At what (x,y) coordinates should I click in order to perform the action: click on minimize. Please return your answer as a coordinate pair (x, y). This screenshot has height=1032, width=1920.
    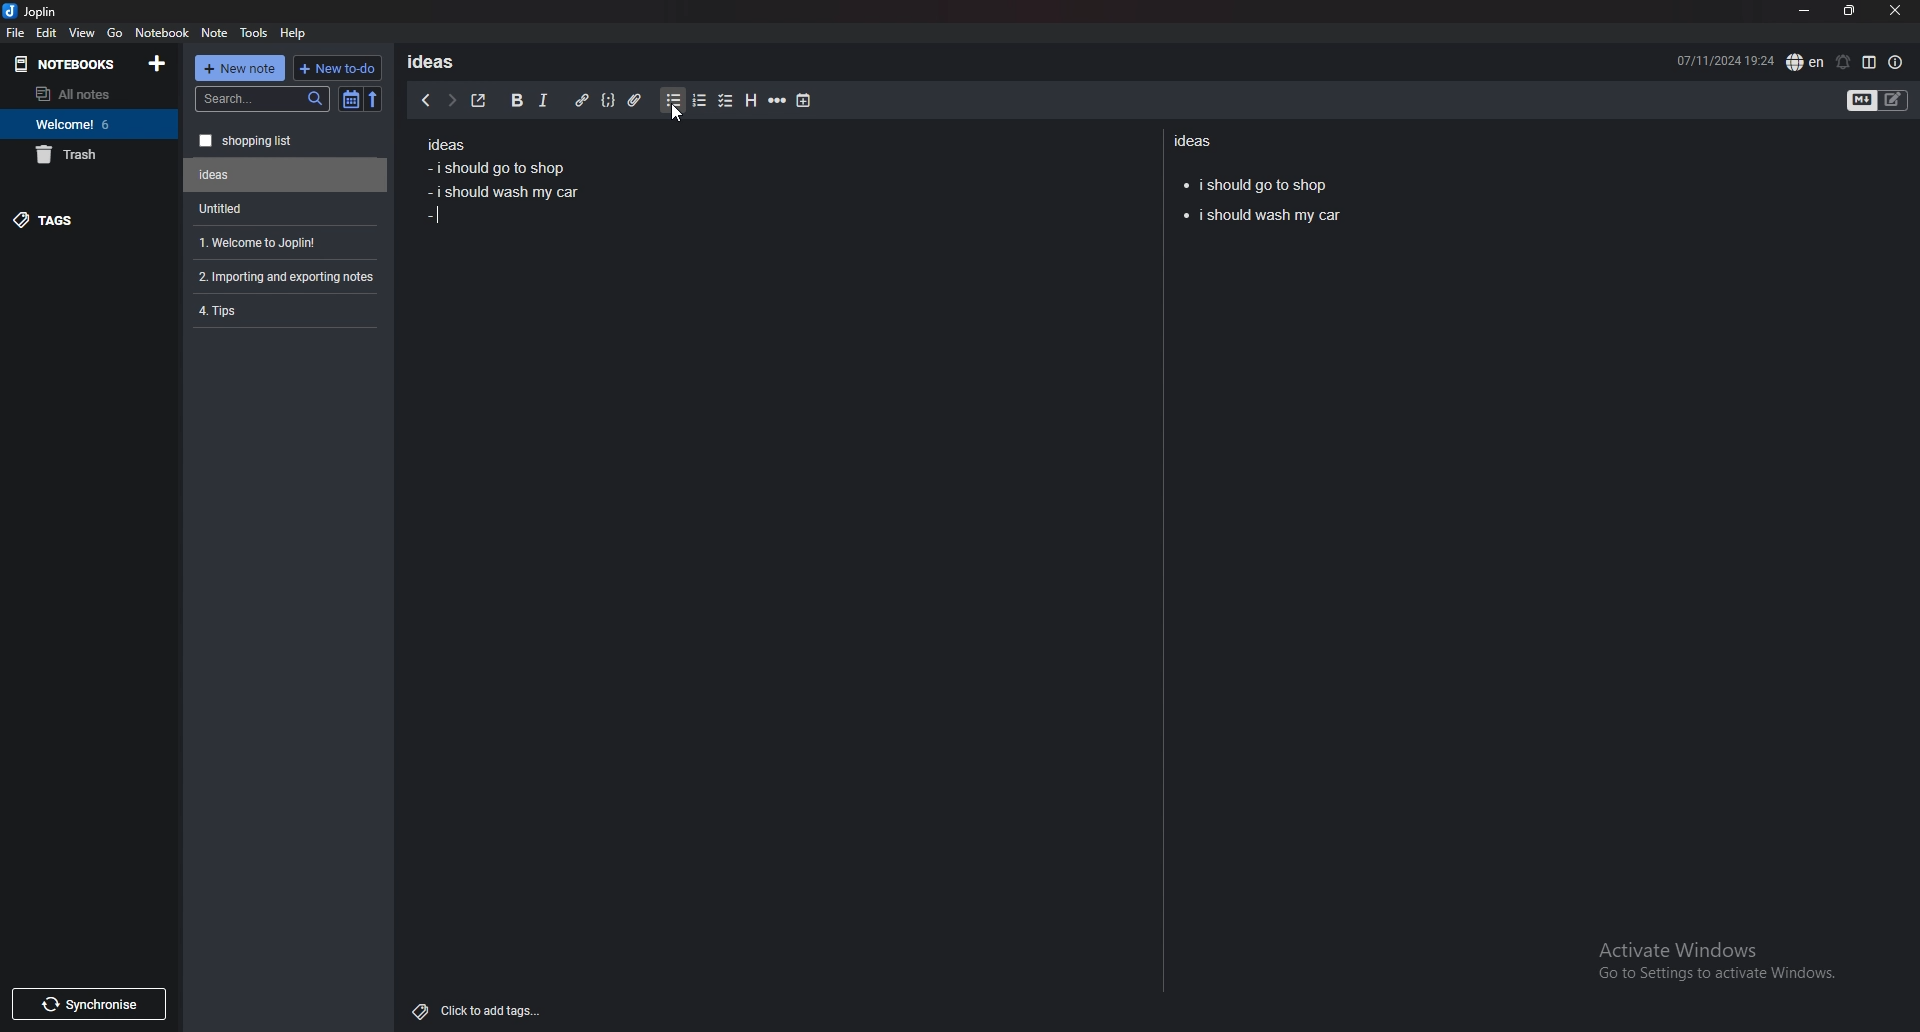
    Looking at the image, I should click on (1804, 11).